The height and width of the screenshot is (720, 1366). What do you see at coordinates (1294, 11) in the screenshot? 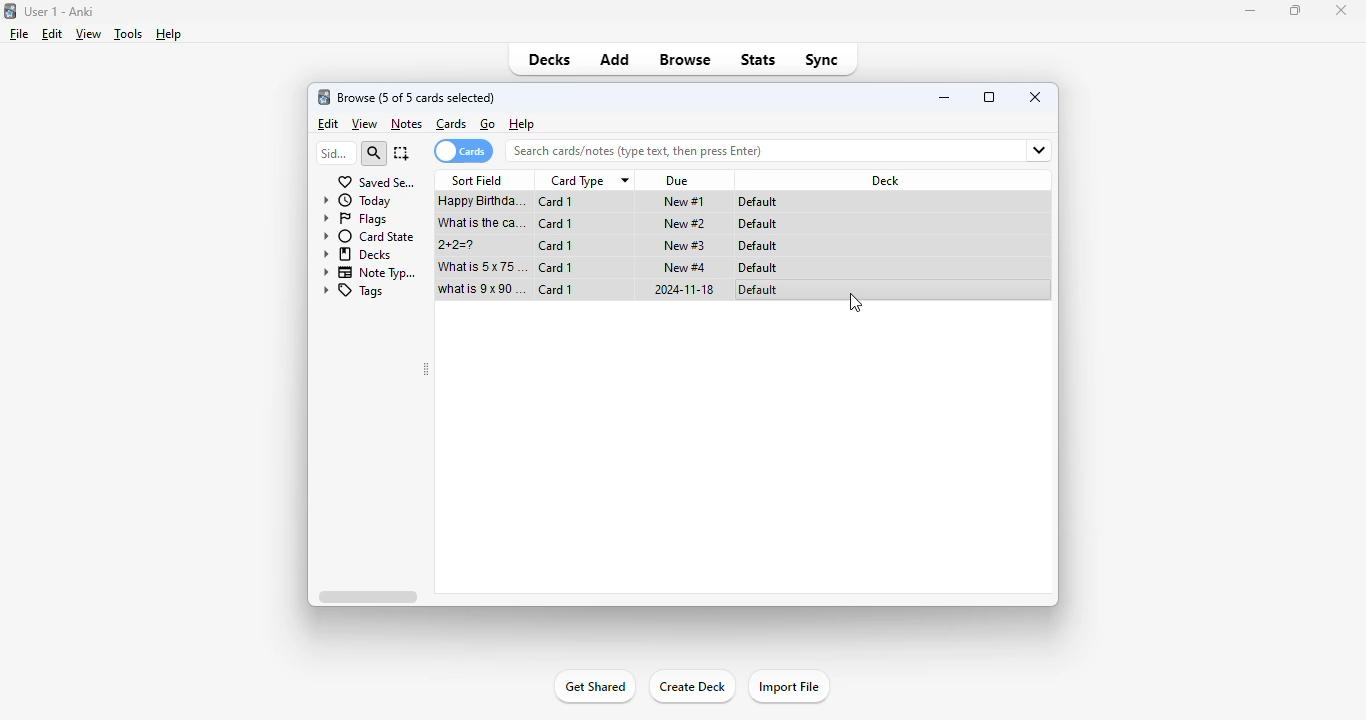
I see `maximize` at bounding box center [1294, 11].